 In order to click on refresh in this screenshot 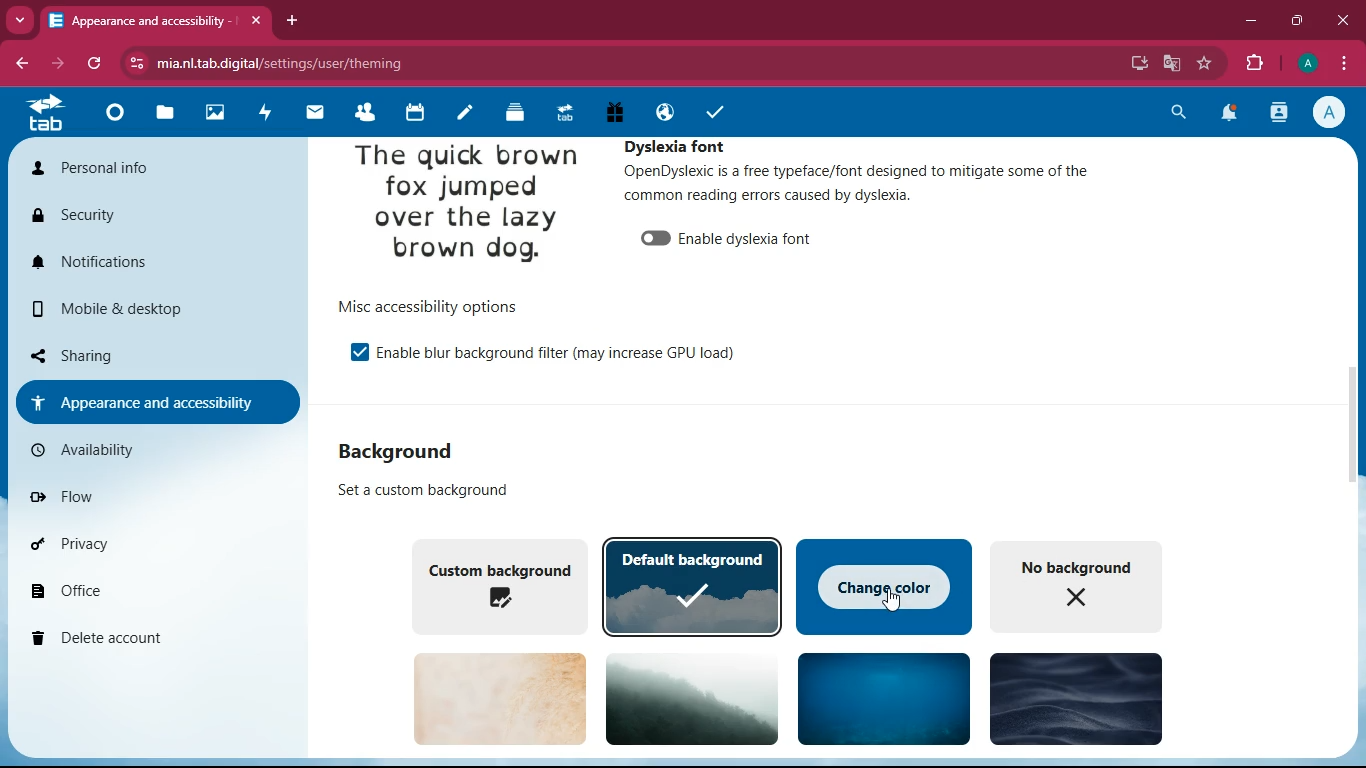, I will do `click(96, 64)`.